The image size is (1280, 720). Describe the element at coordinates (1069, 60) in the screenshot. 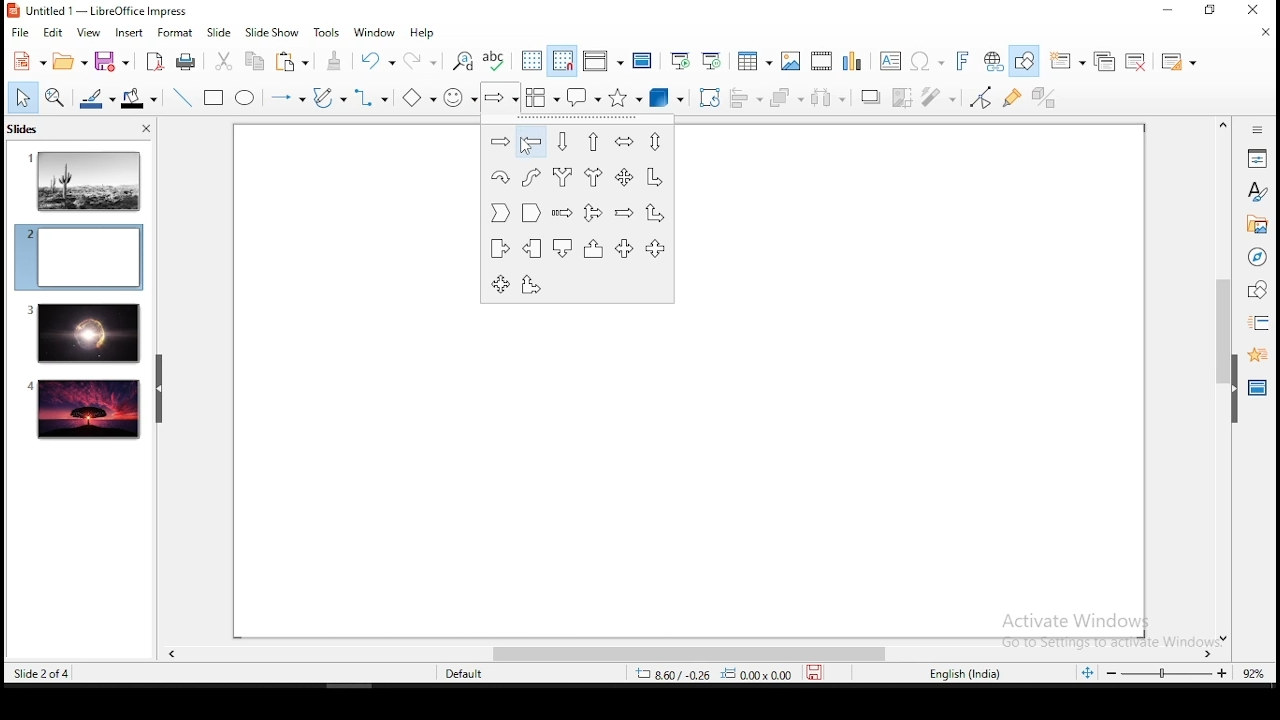

I see `new slide` at that location.